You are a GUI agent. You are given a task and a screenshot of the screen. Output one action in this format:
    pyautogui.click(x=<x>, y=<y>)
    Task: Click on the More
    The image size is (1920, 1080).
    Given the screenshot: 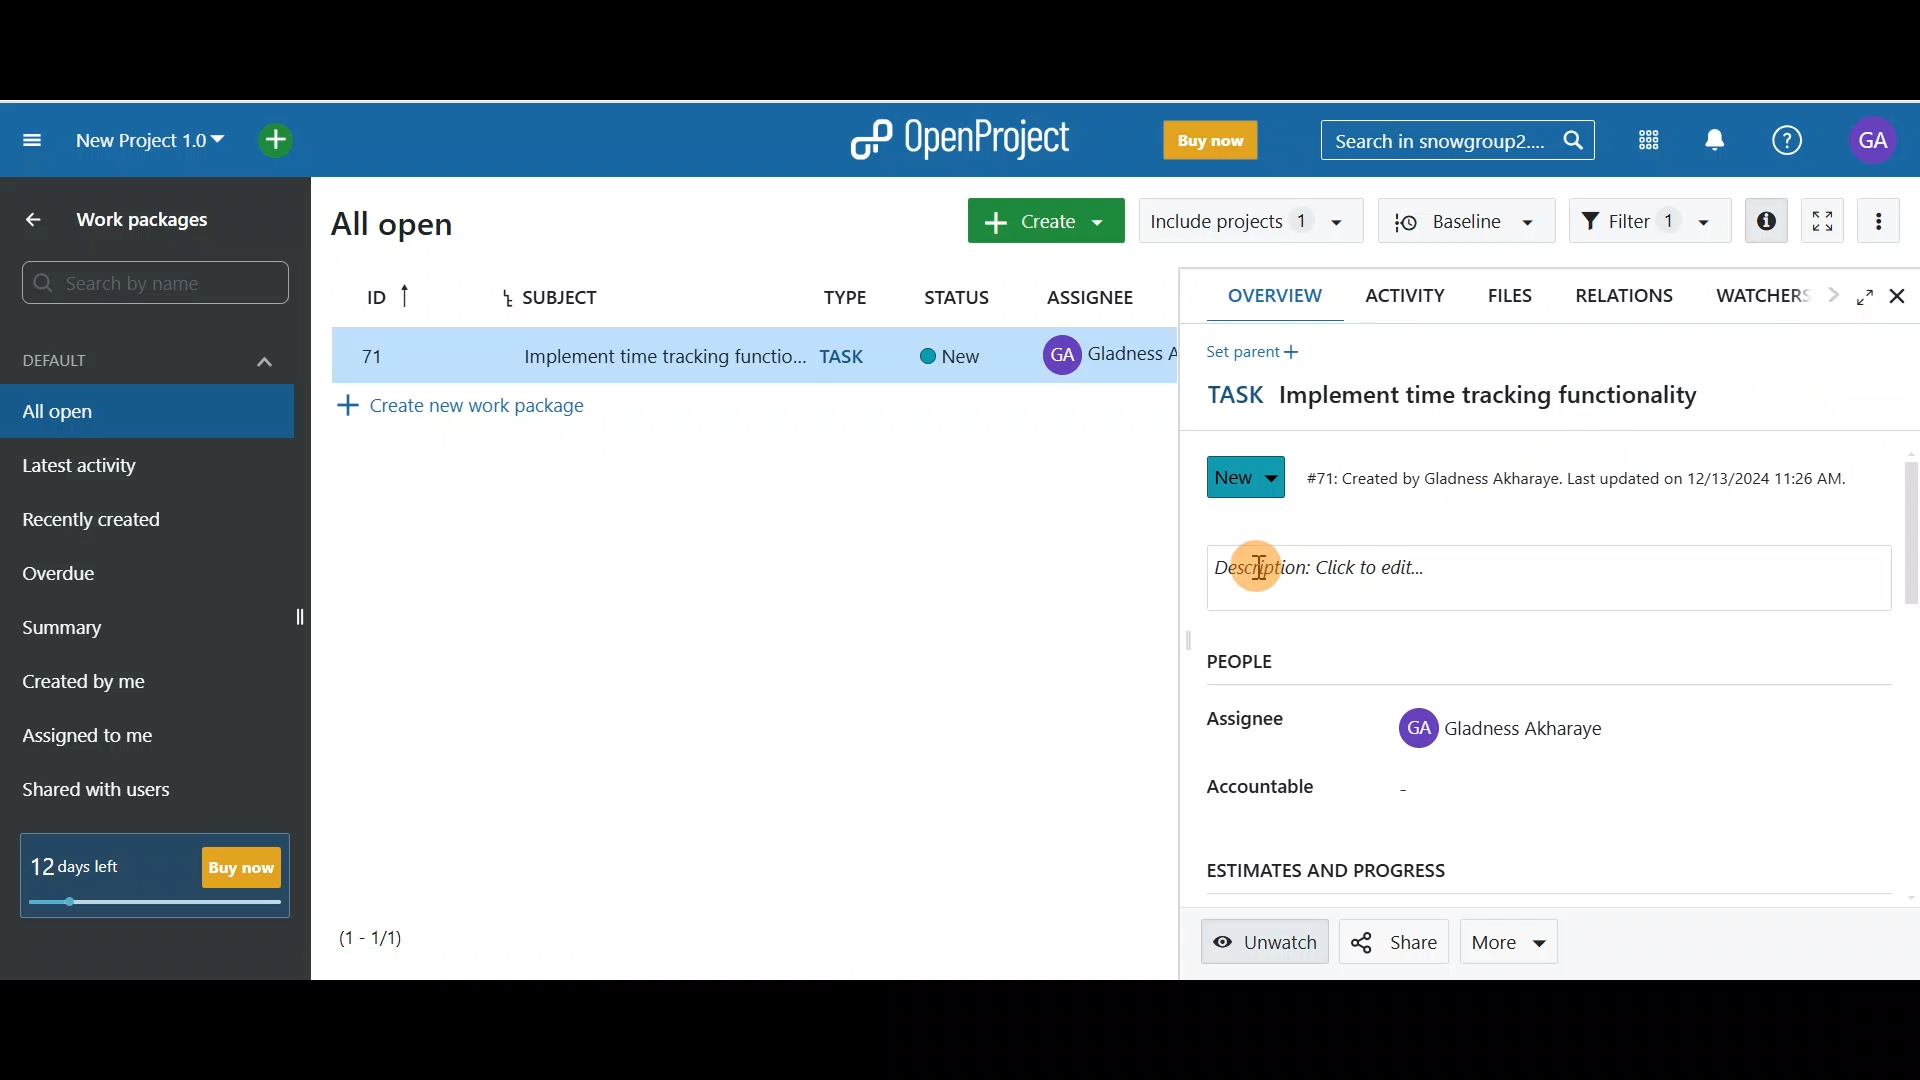 What is the action you would take?
    pyautogui.click(x=1517, y=937)
    